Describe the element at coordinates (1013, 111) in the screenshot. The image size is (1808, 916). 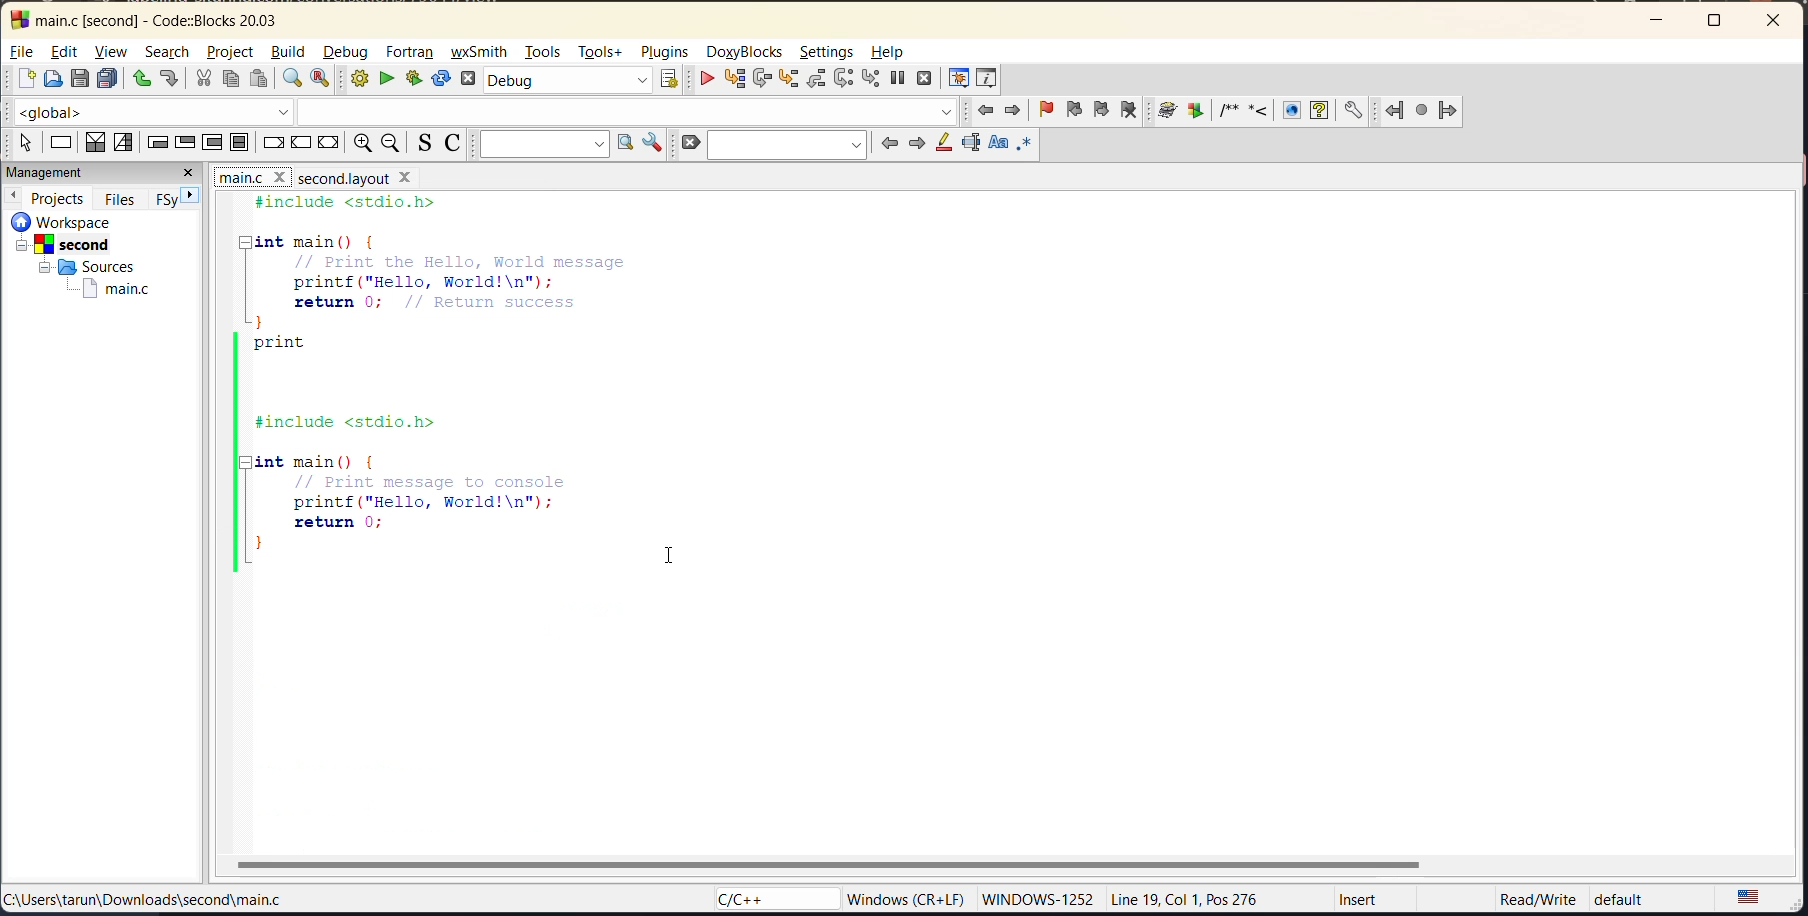
I see `jump forward` at that location.